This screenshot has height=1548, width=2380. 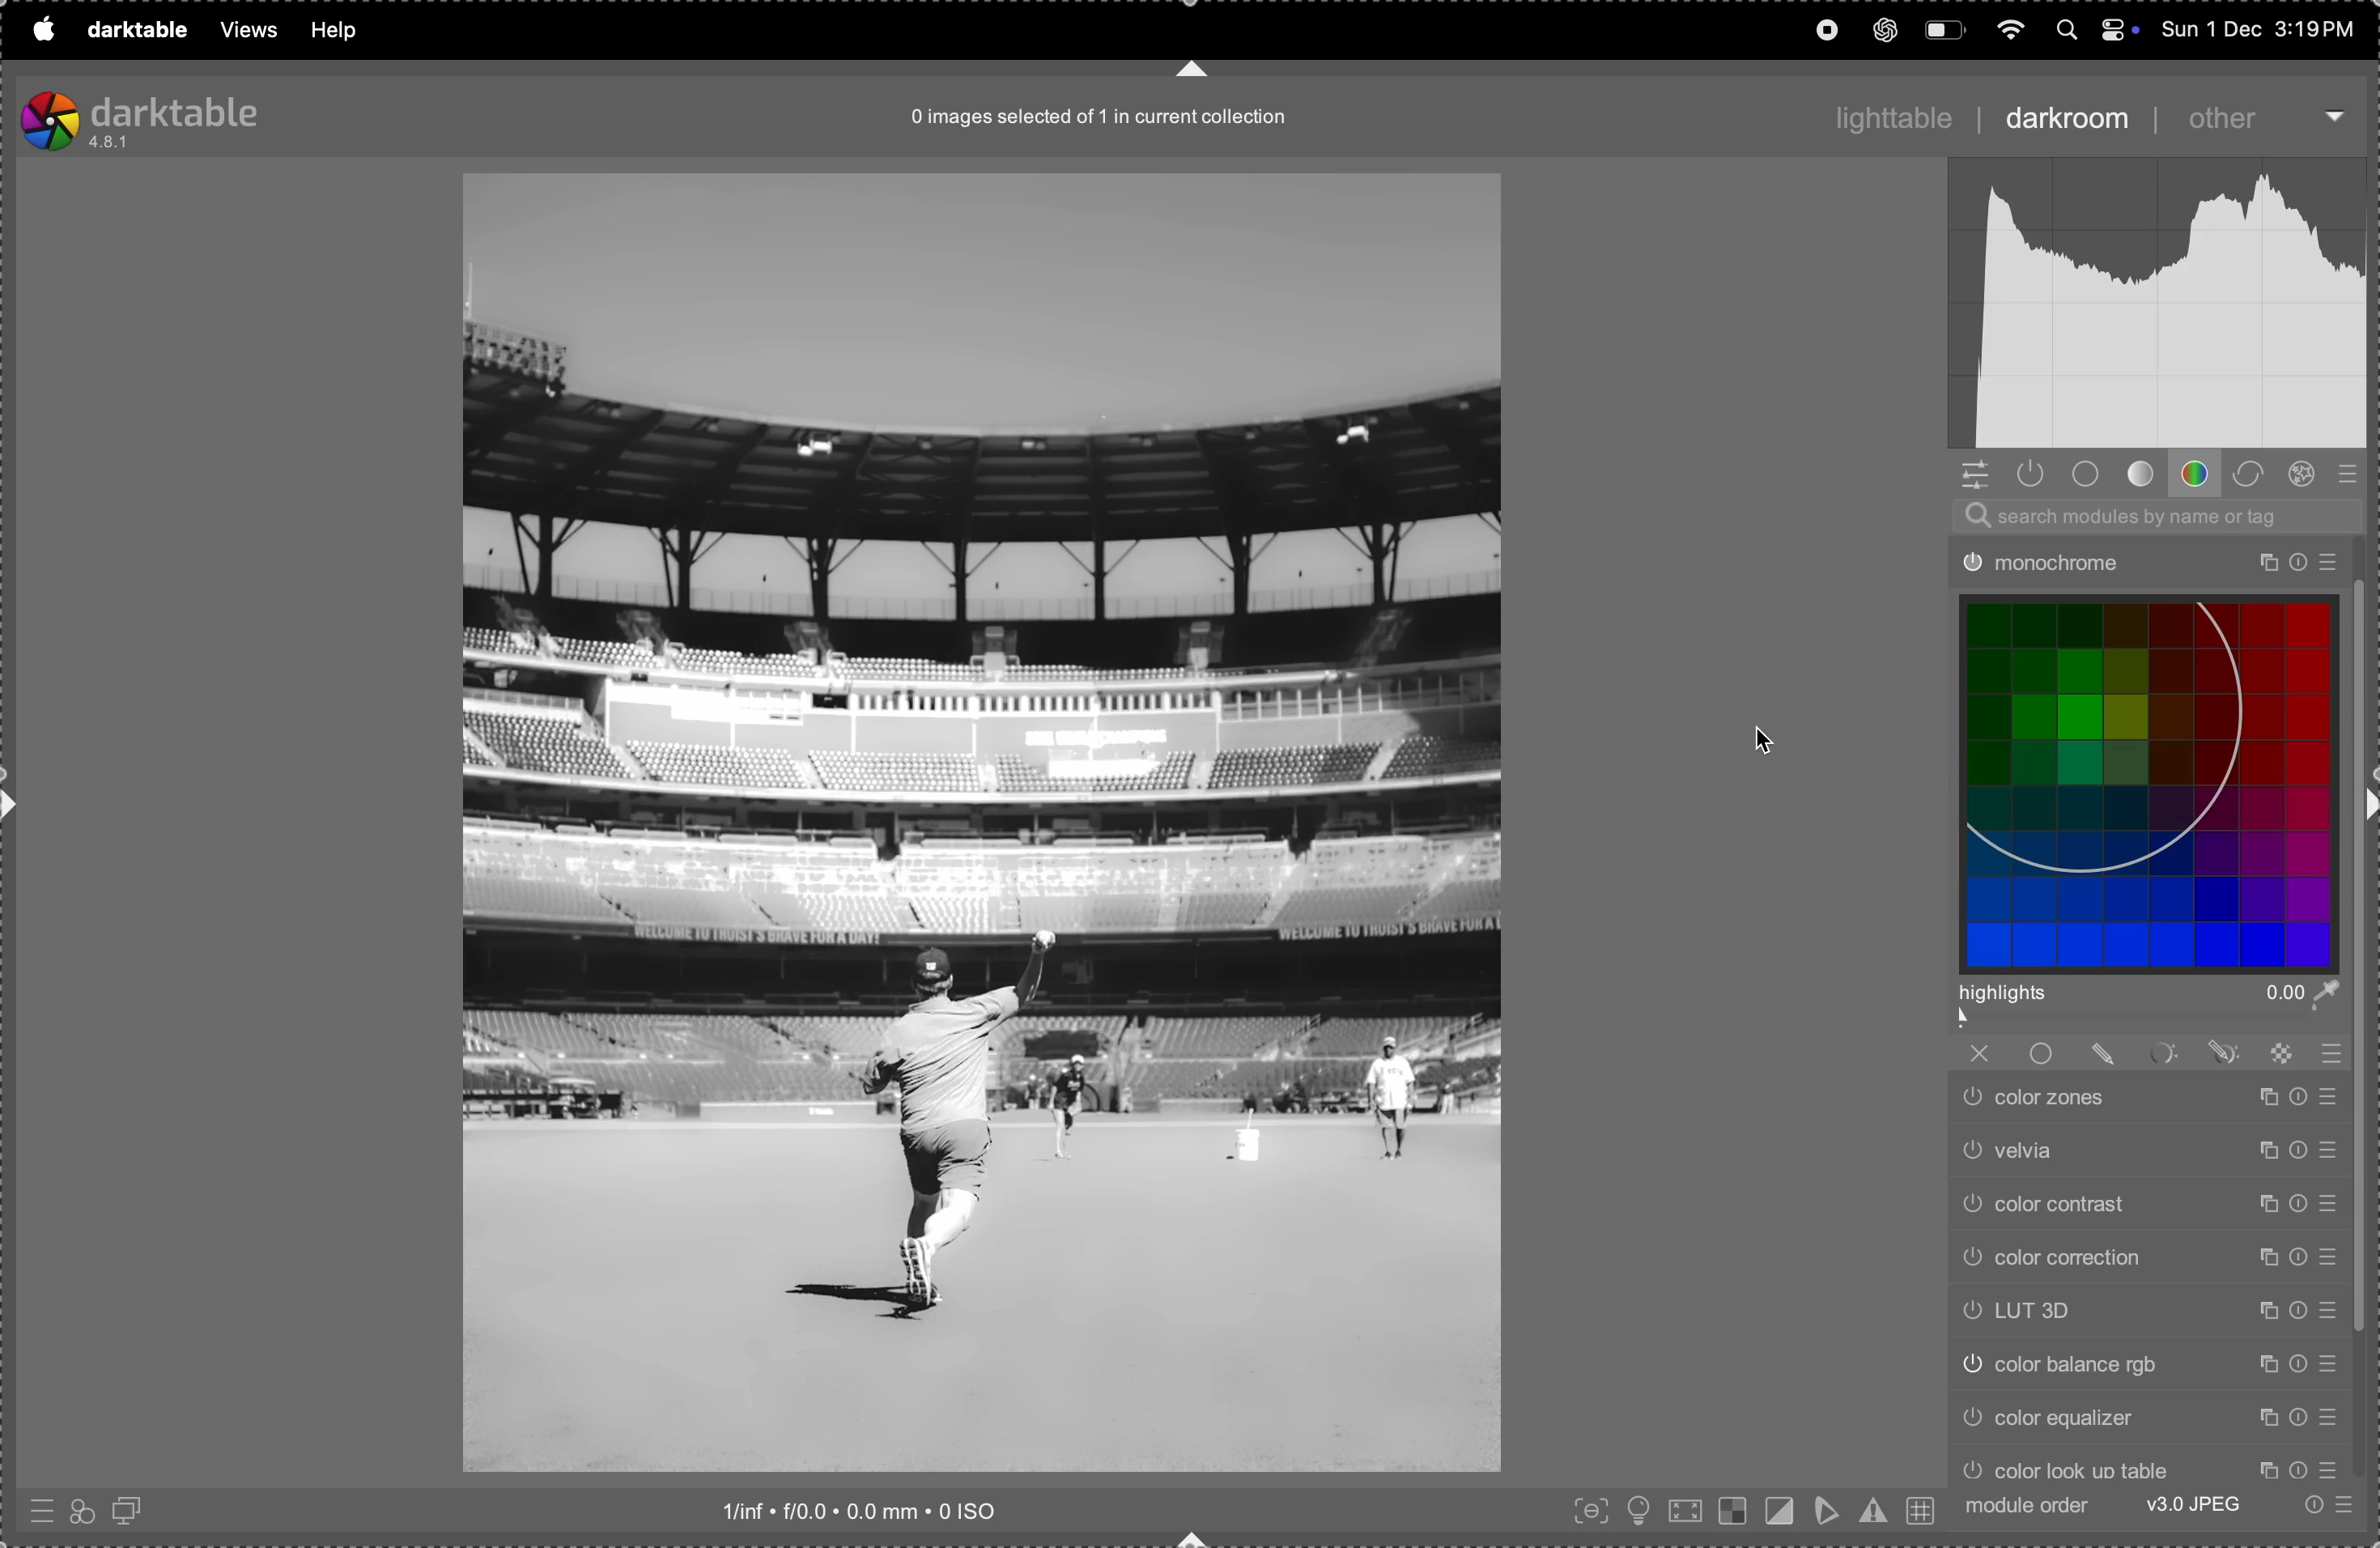 What do you see at coordinates (1771, 739) in the screenshot?
I see `cursor` at bounding box center [1771, 739].